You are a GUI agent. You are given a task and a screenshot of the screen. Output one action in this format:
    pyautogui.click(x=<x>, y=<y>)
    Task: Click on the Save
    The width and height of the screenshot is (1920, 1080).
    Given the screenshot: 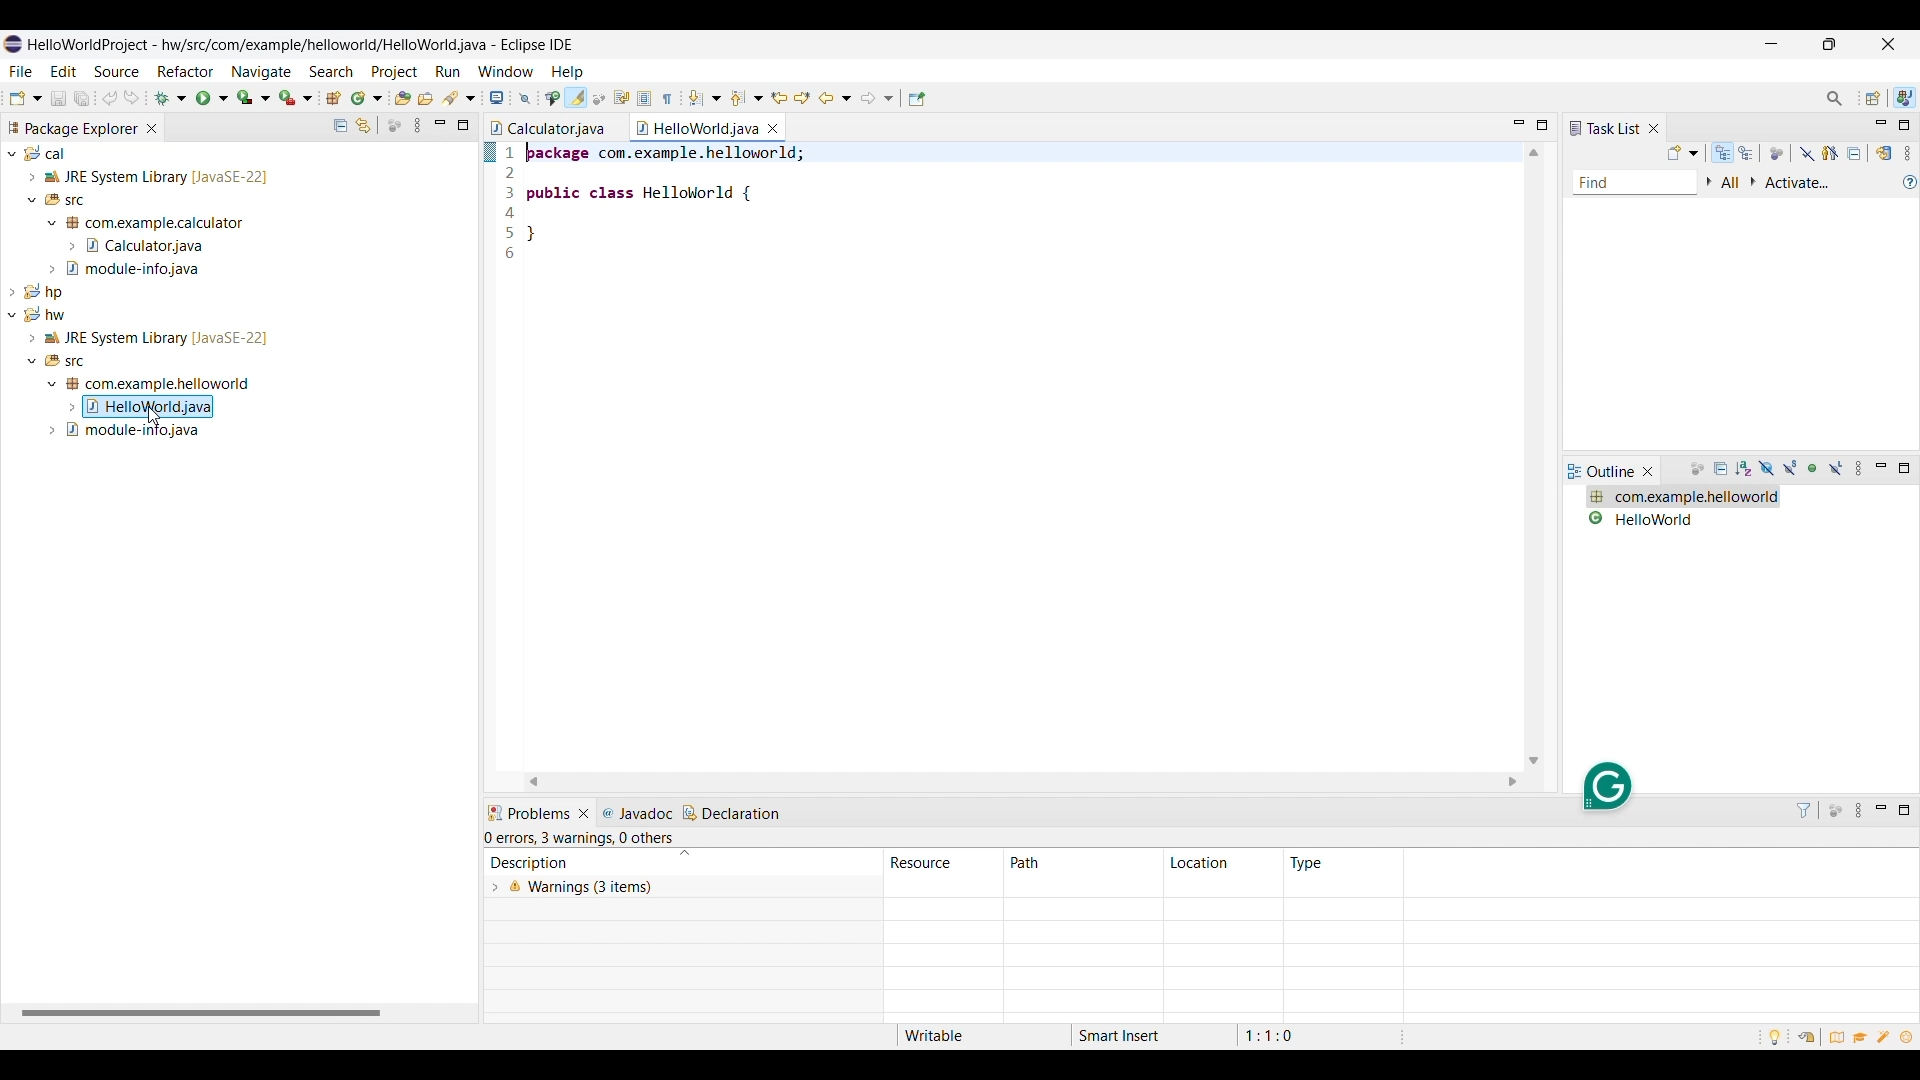 What is the action you would take?
    pyautogui.click(x=59, y=98)
    